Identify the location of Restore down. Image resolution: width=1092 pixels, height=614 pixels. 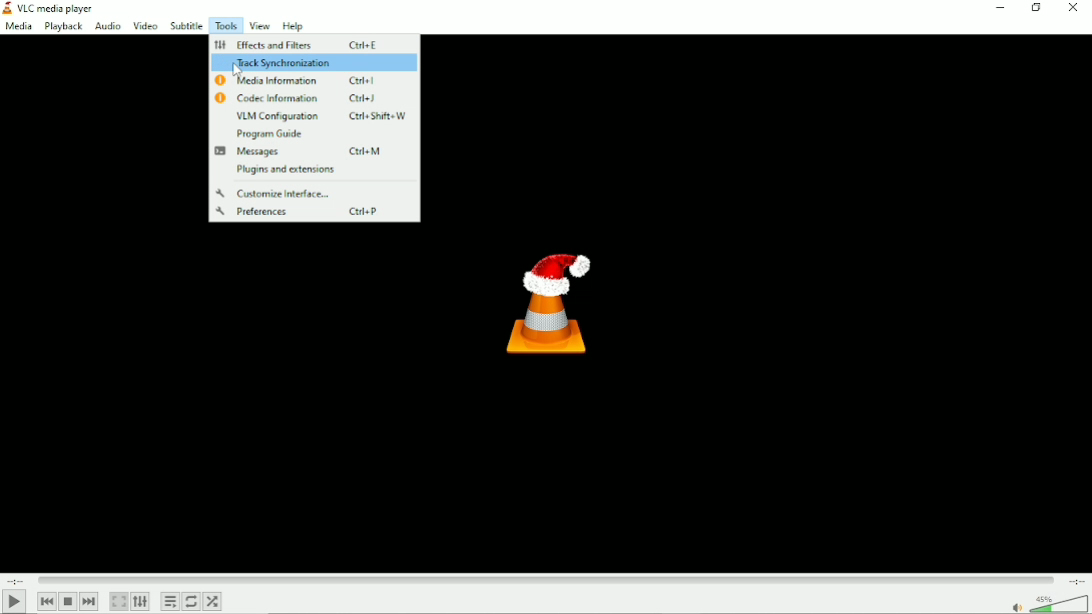
(1035, 8).